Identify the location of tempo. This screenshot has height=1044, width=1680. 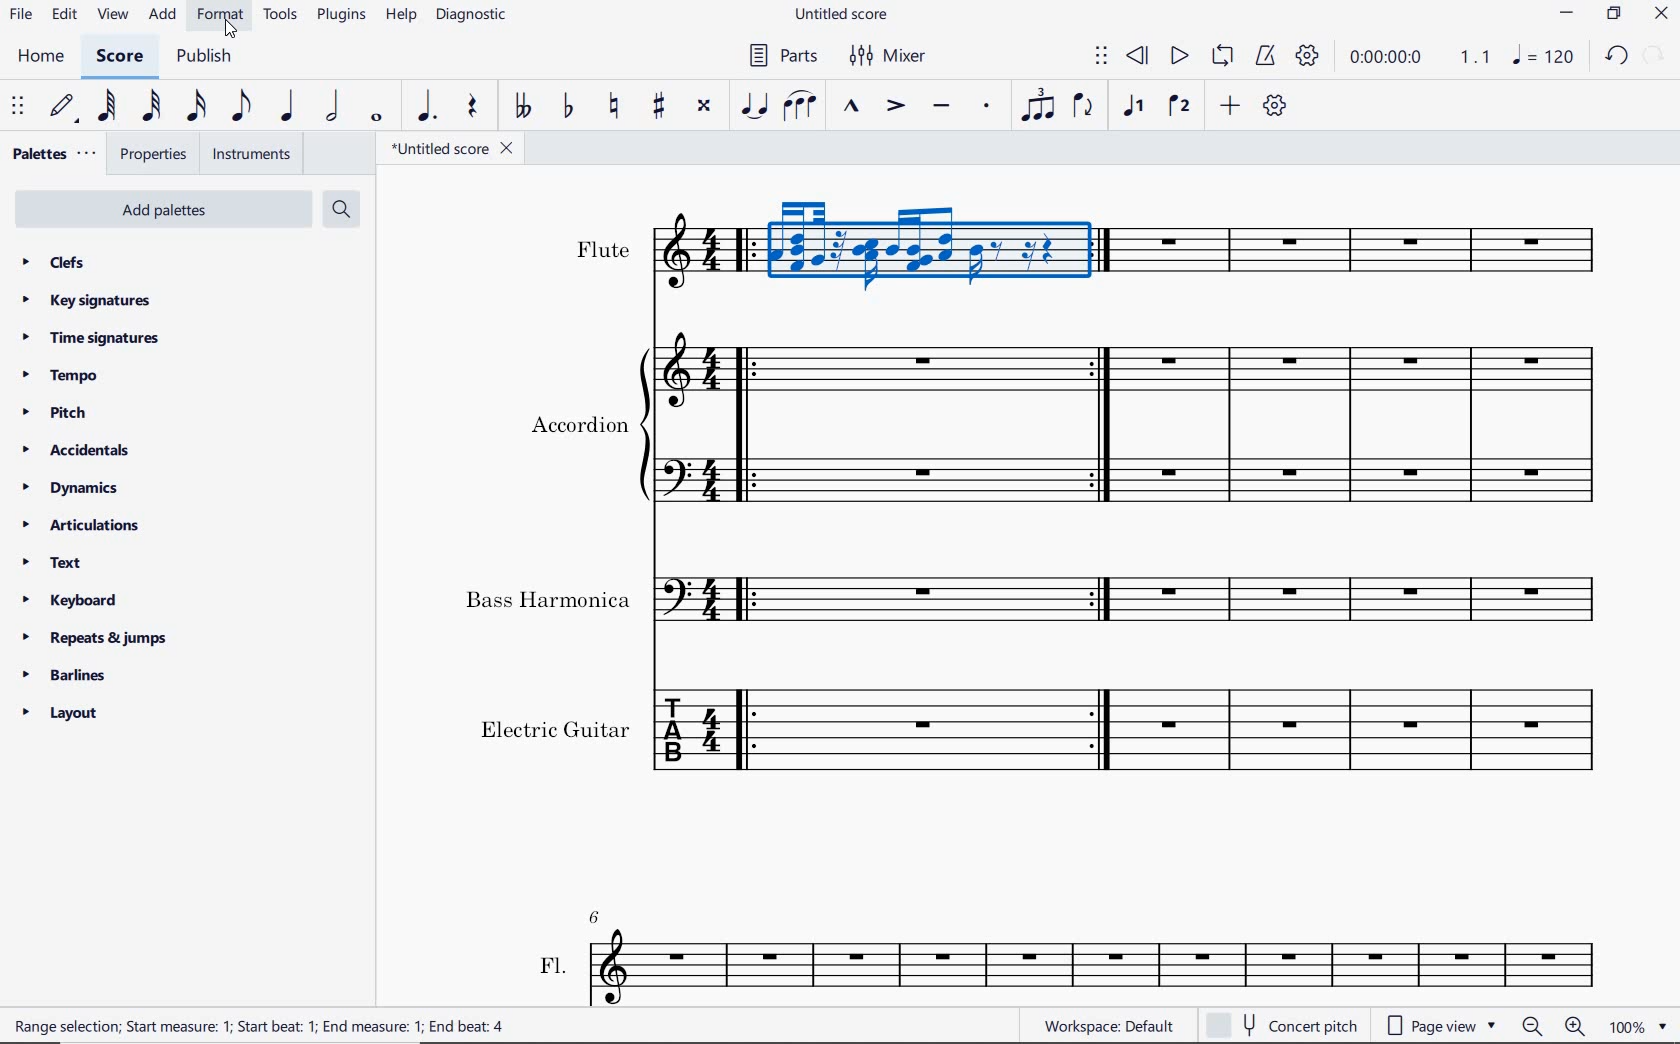
(64, 377).